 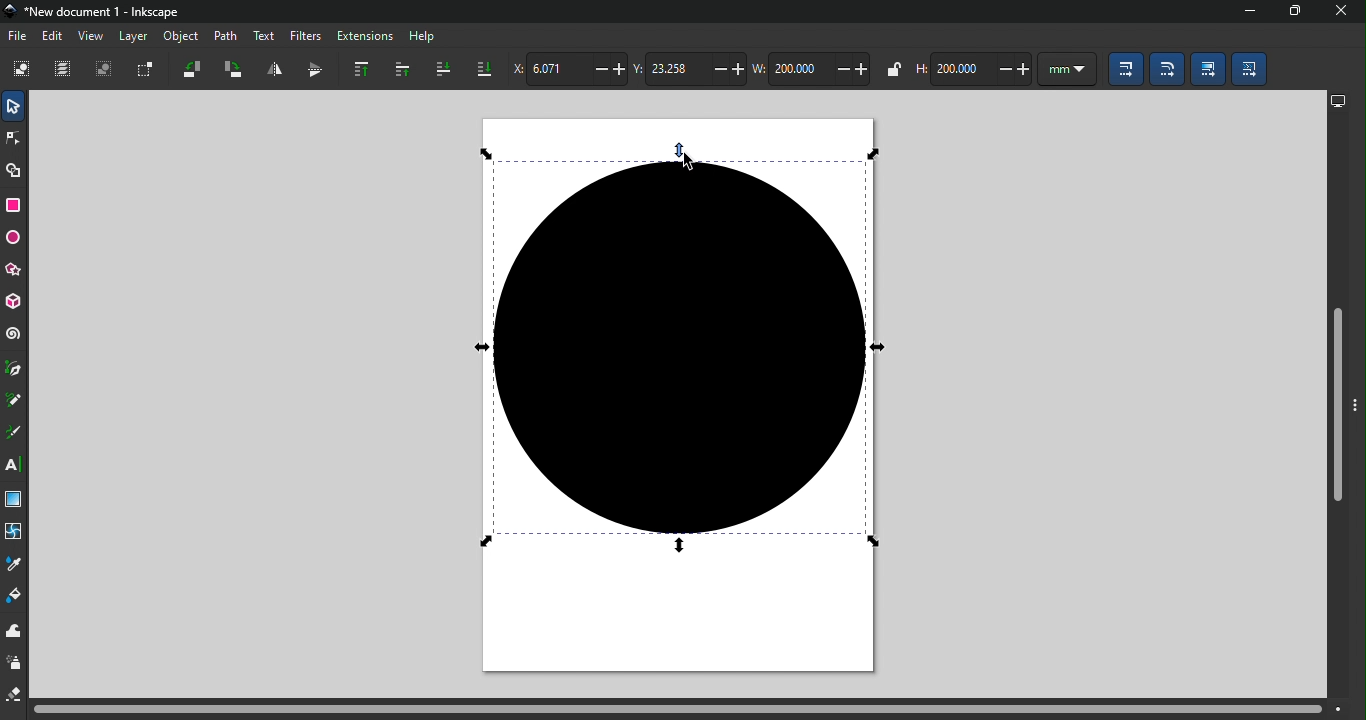 What do you see at coordinates (362, 70) in the screenshot?
I see `Raise selection to top` at bounding box center [362, 70].